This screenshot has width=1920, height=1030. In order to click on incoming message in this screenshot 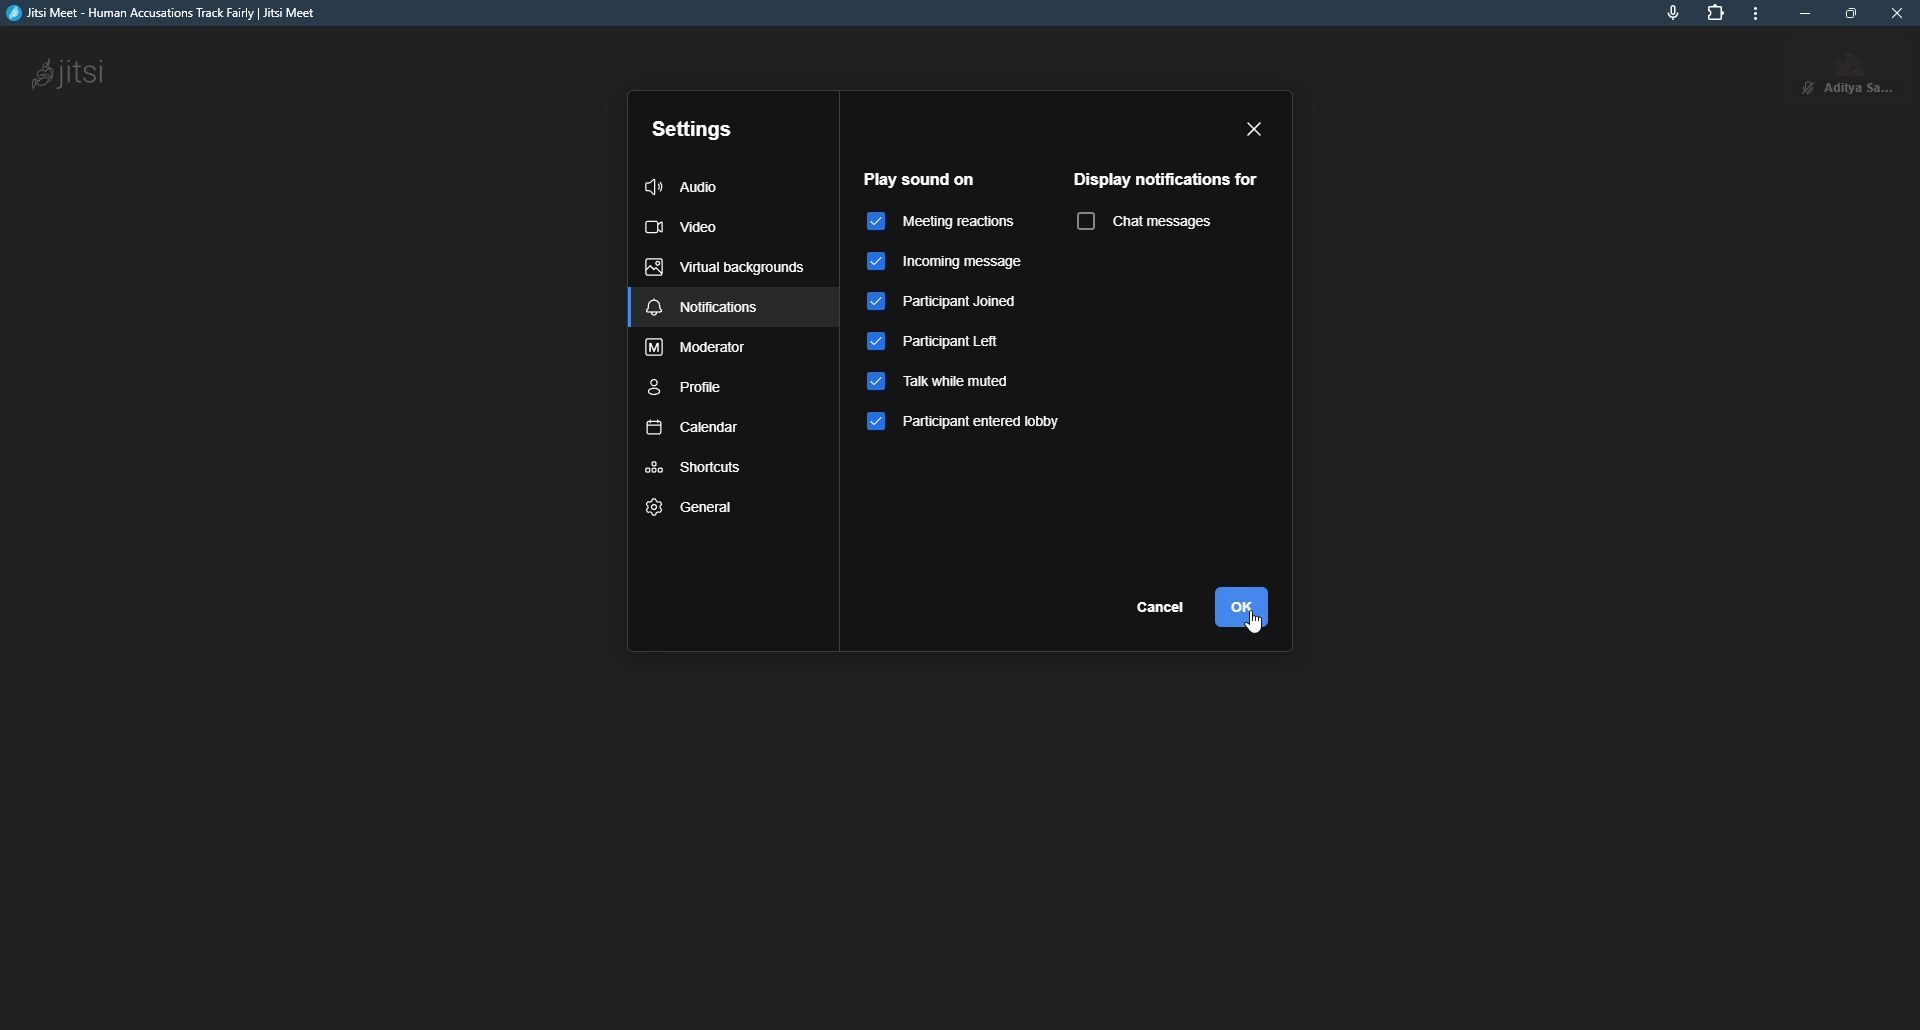, I will do `click(942, 262)`.